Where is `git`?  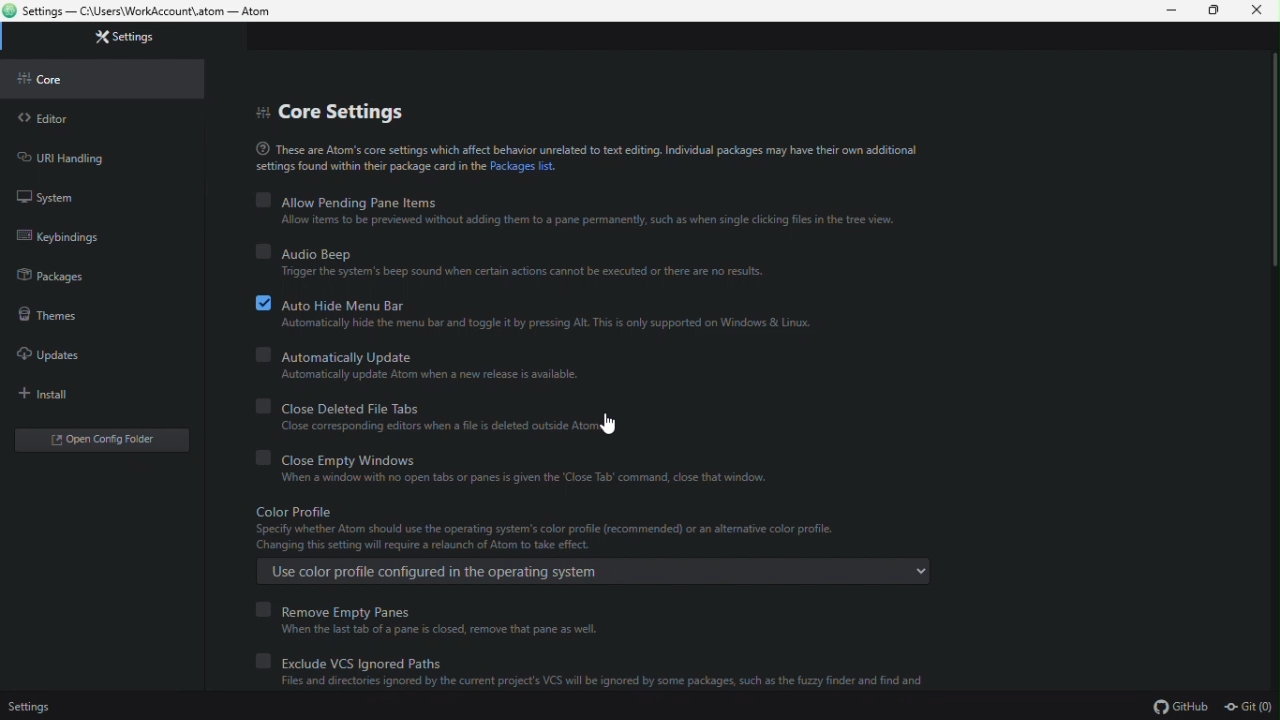 git is located at coordinates (1250, 706).